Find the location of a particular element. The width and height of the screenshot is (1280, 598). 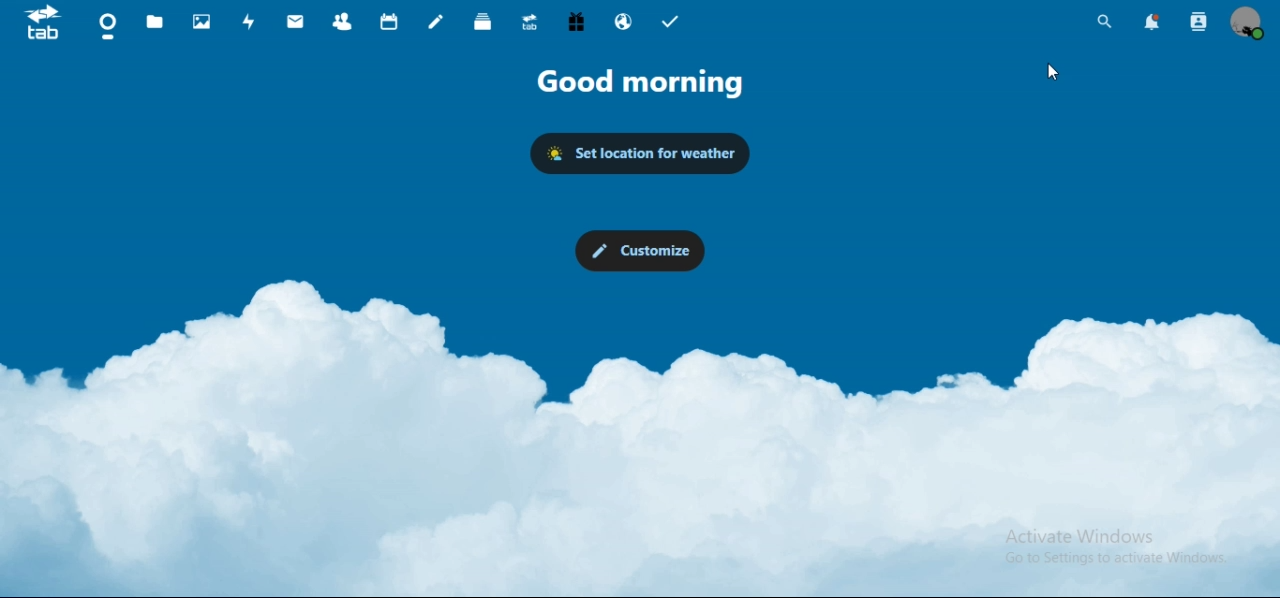

files is located at coordinates (154, 22).